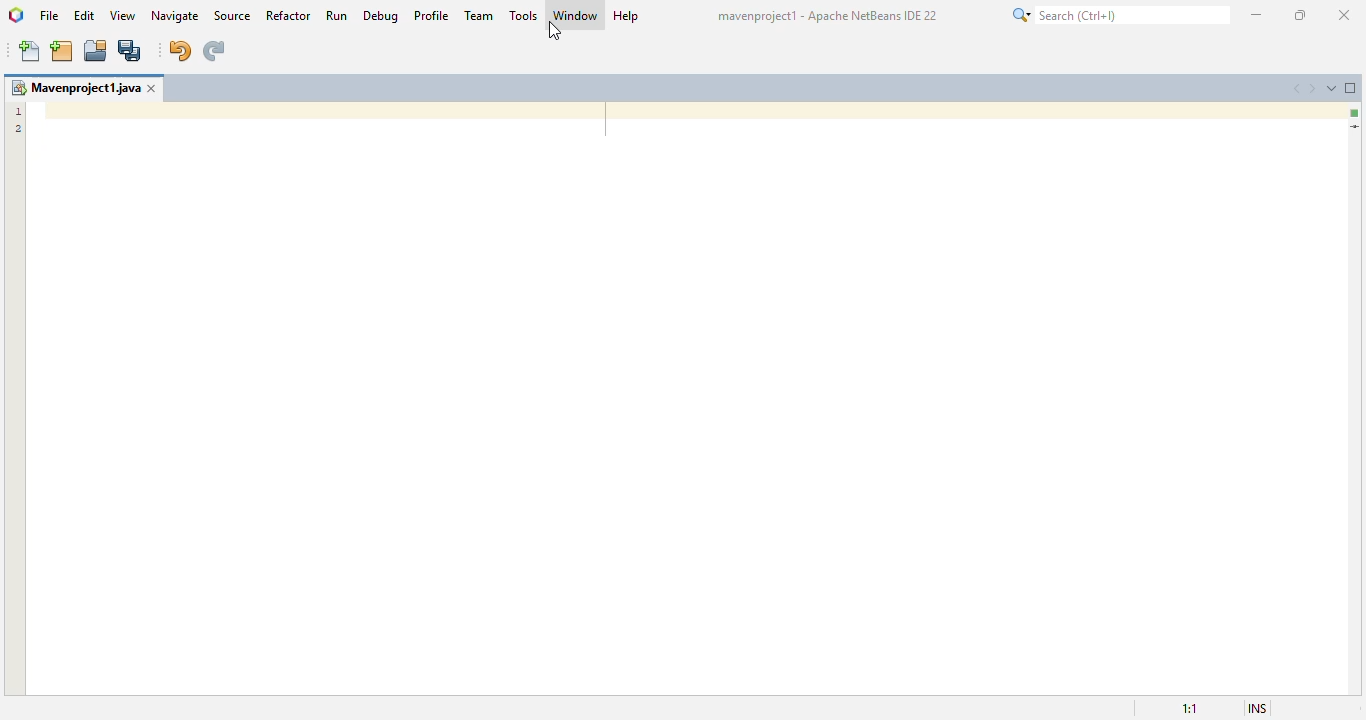 The height and width of the screenshot is (720, 1366). I want to click on undo, so click(179, 51).